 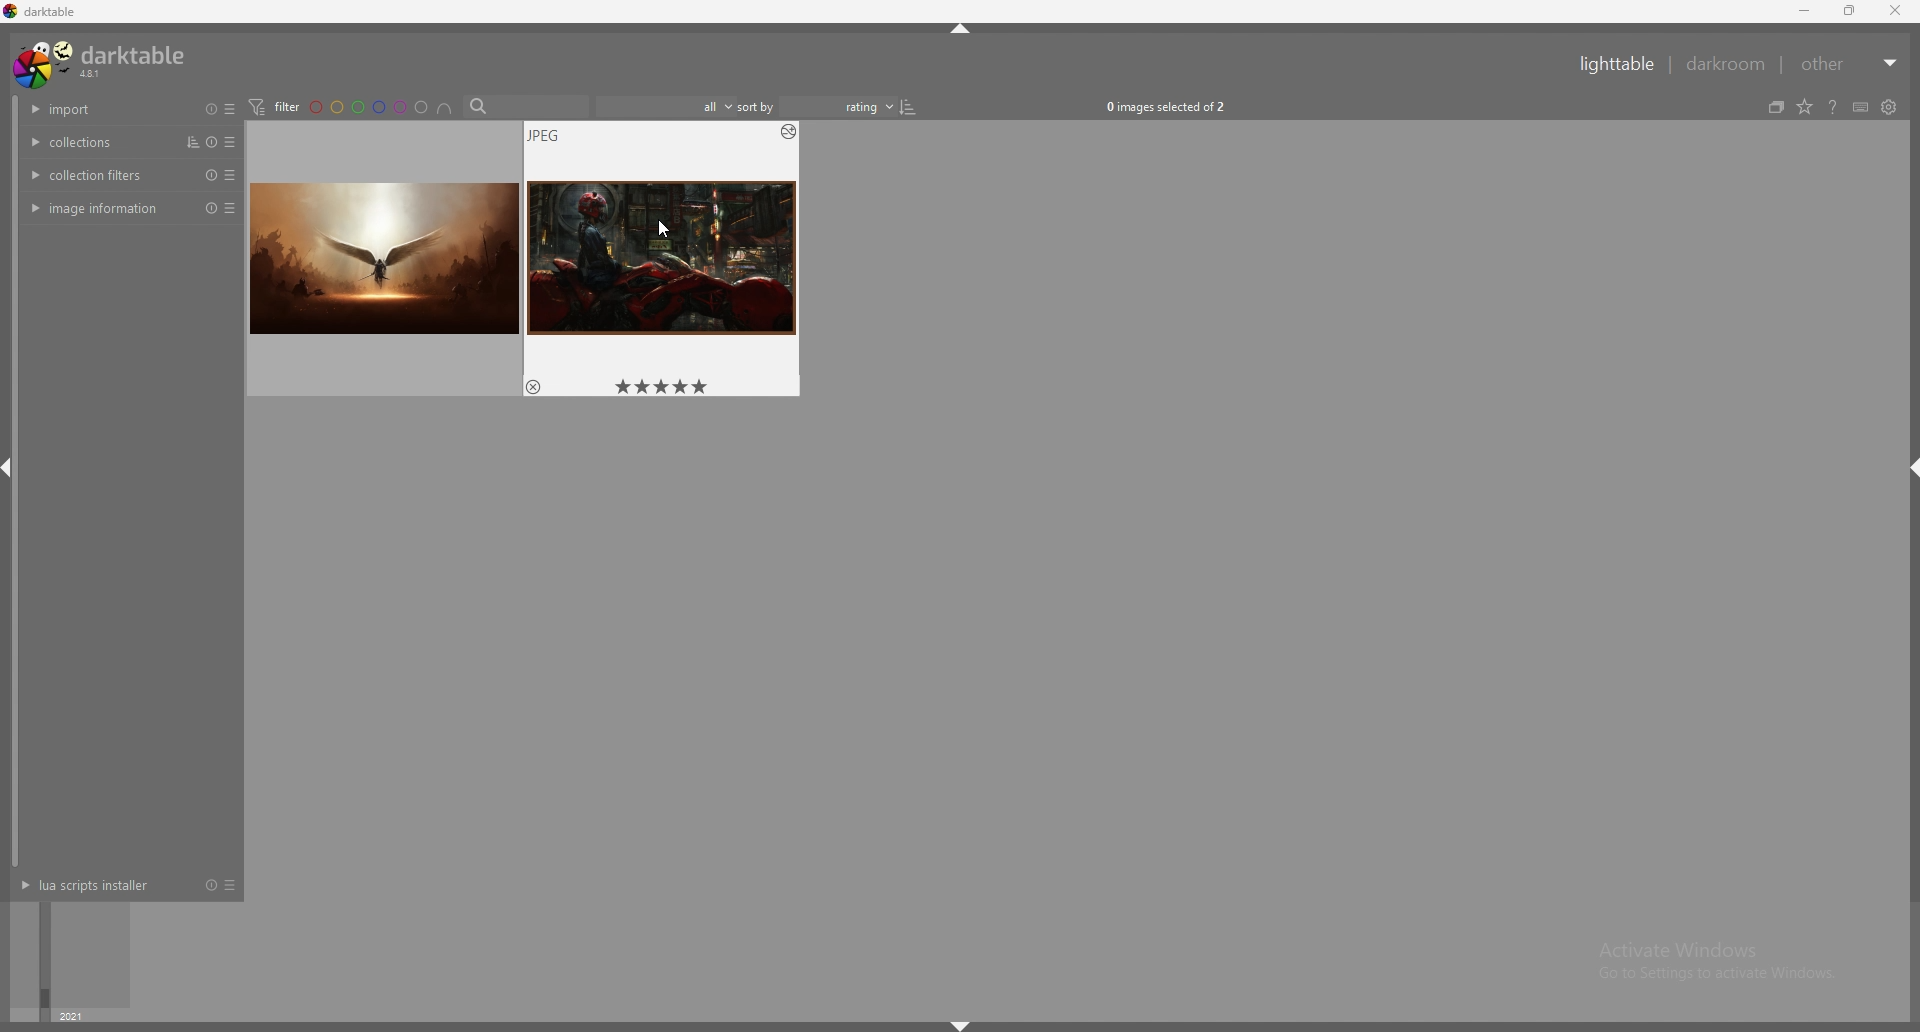 I want to click on filter by images rating, so click(x=671, y=104).